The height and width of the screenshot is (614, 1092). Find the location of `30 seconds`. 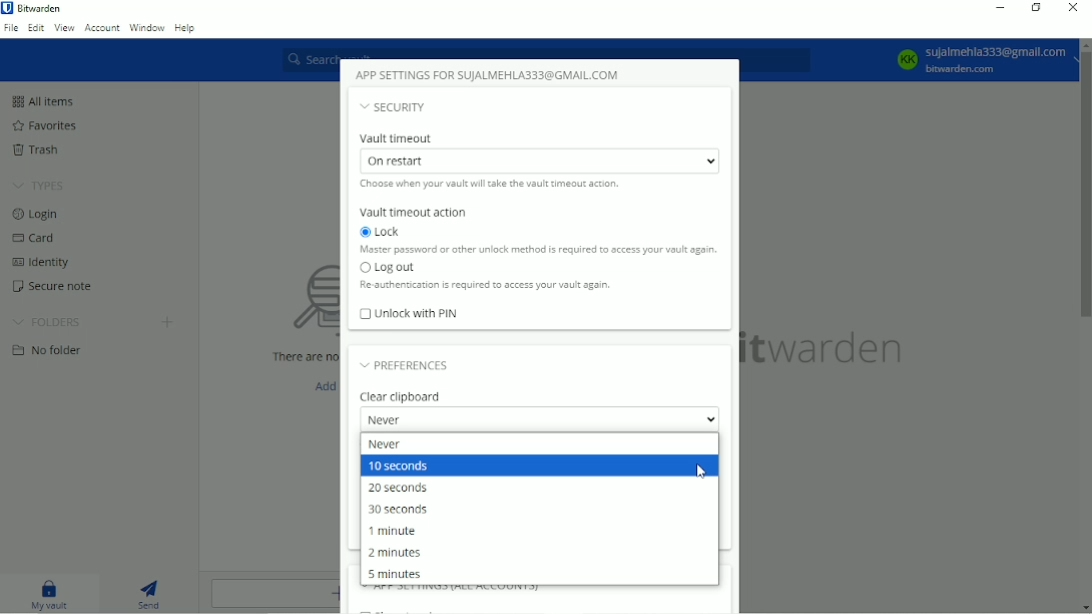

30 seconds is located at coordinates (403, 510).